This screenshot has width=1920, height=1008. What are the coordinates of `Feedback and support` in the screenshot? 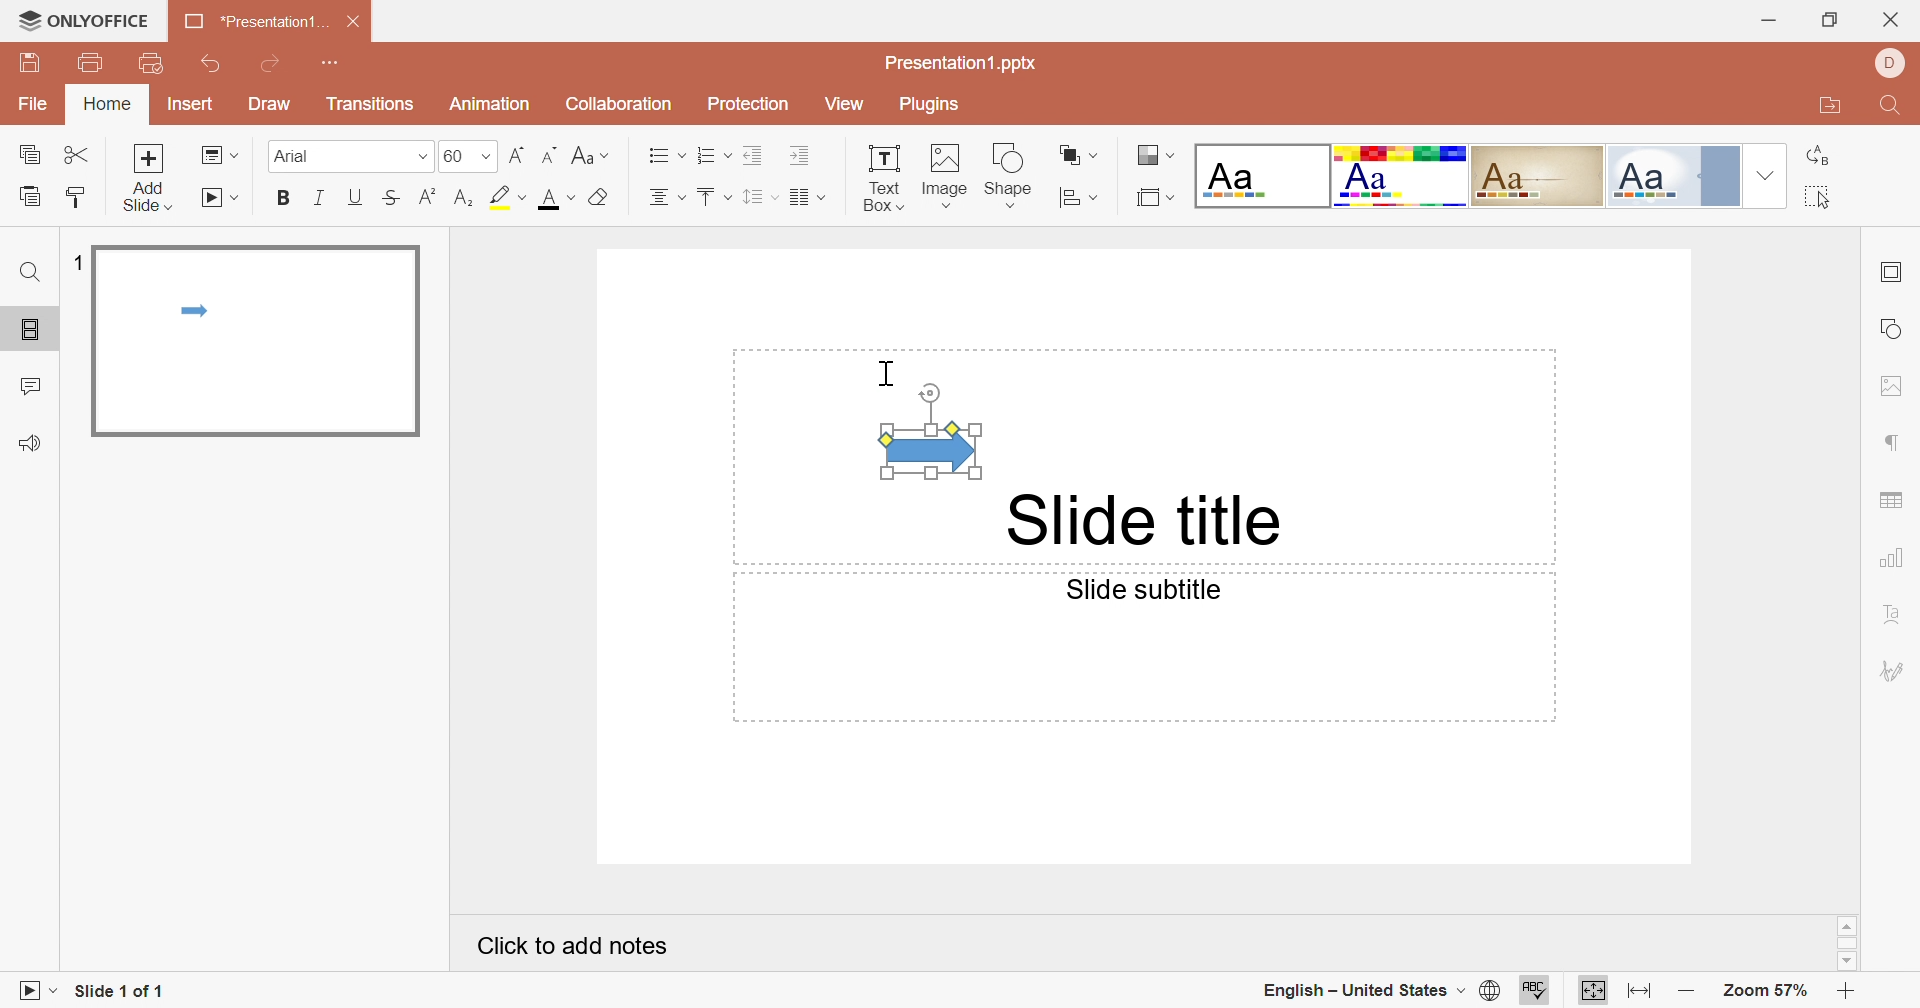 It's located at (29, 443).